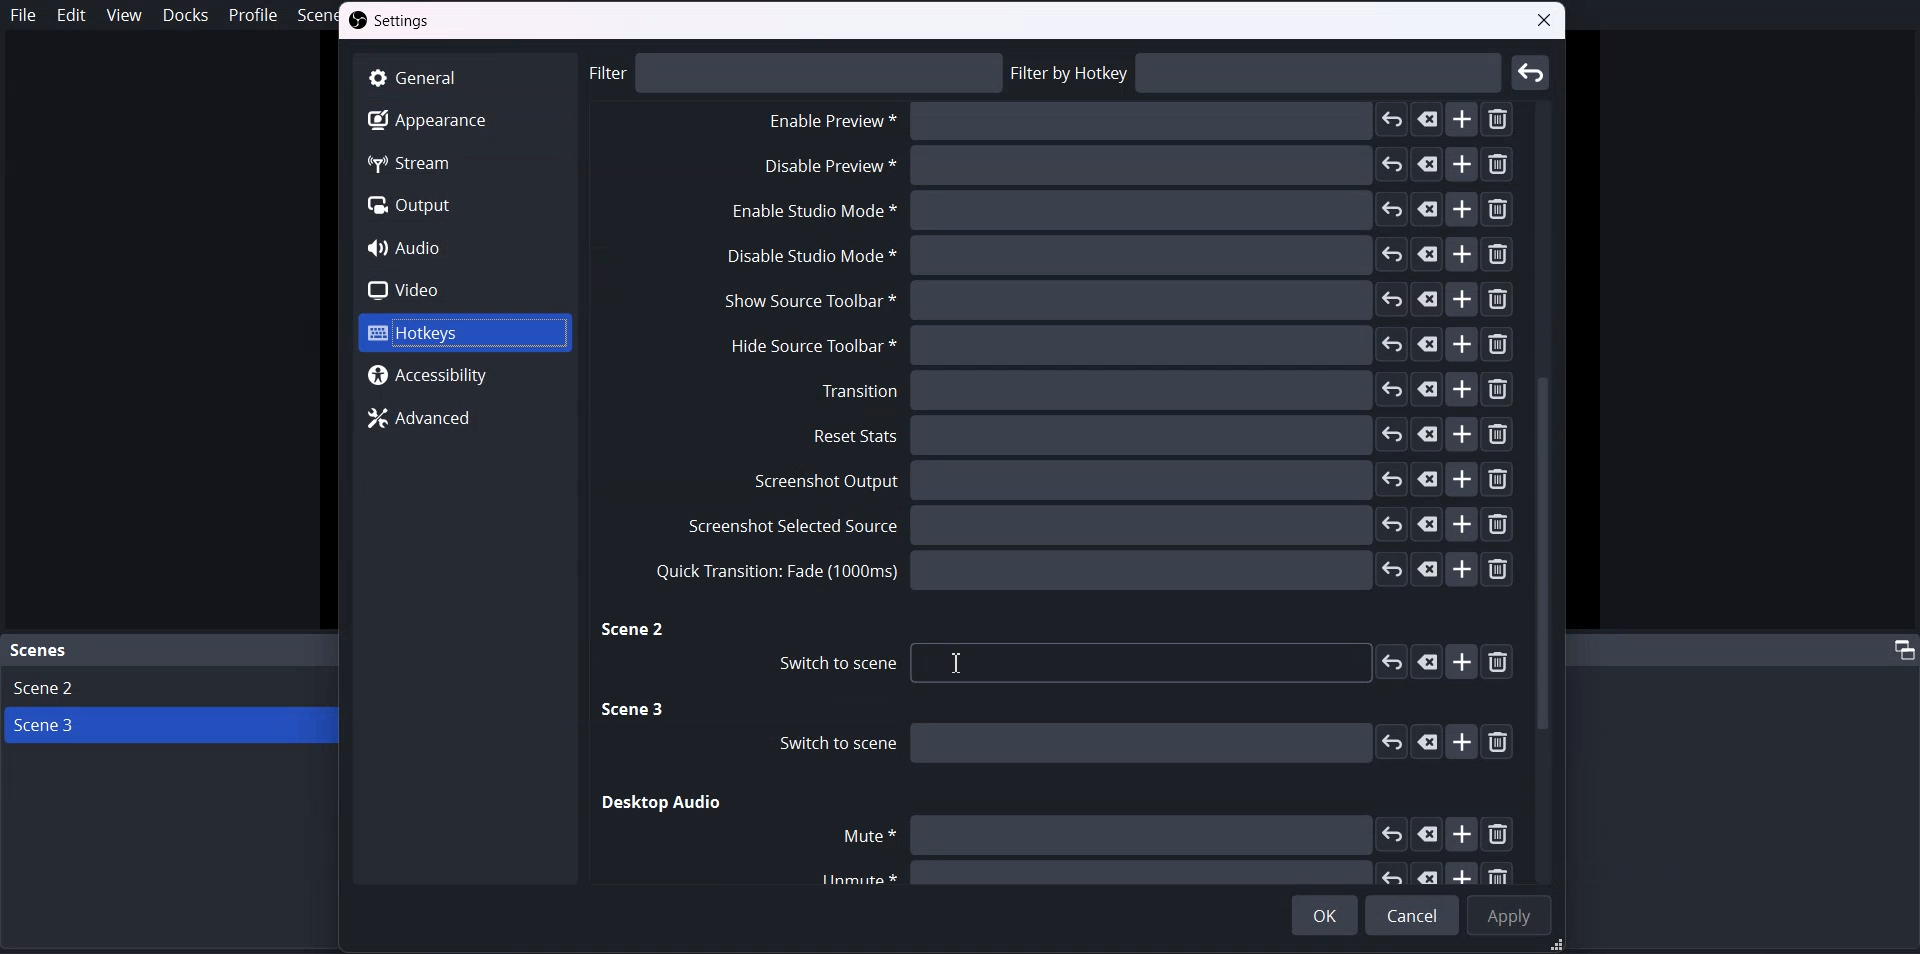 The width and height of the screenshot is (1920, 954). I want to click on Stream, so click(463, 162).